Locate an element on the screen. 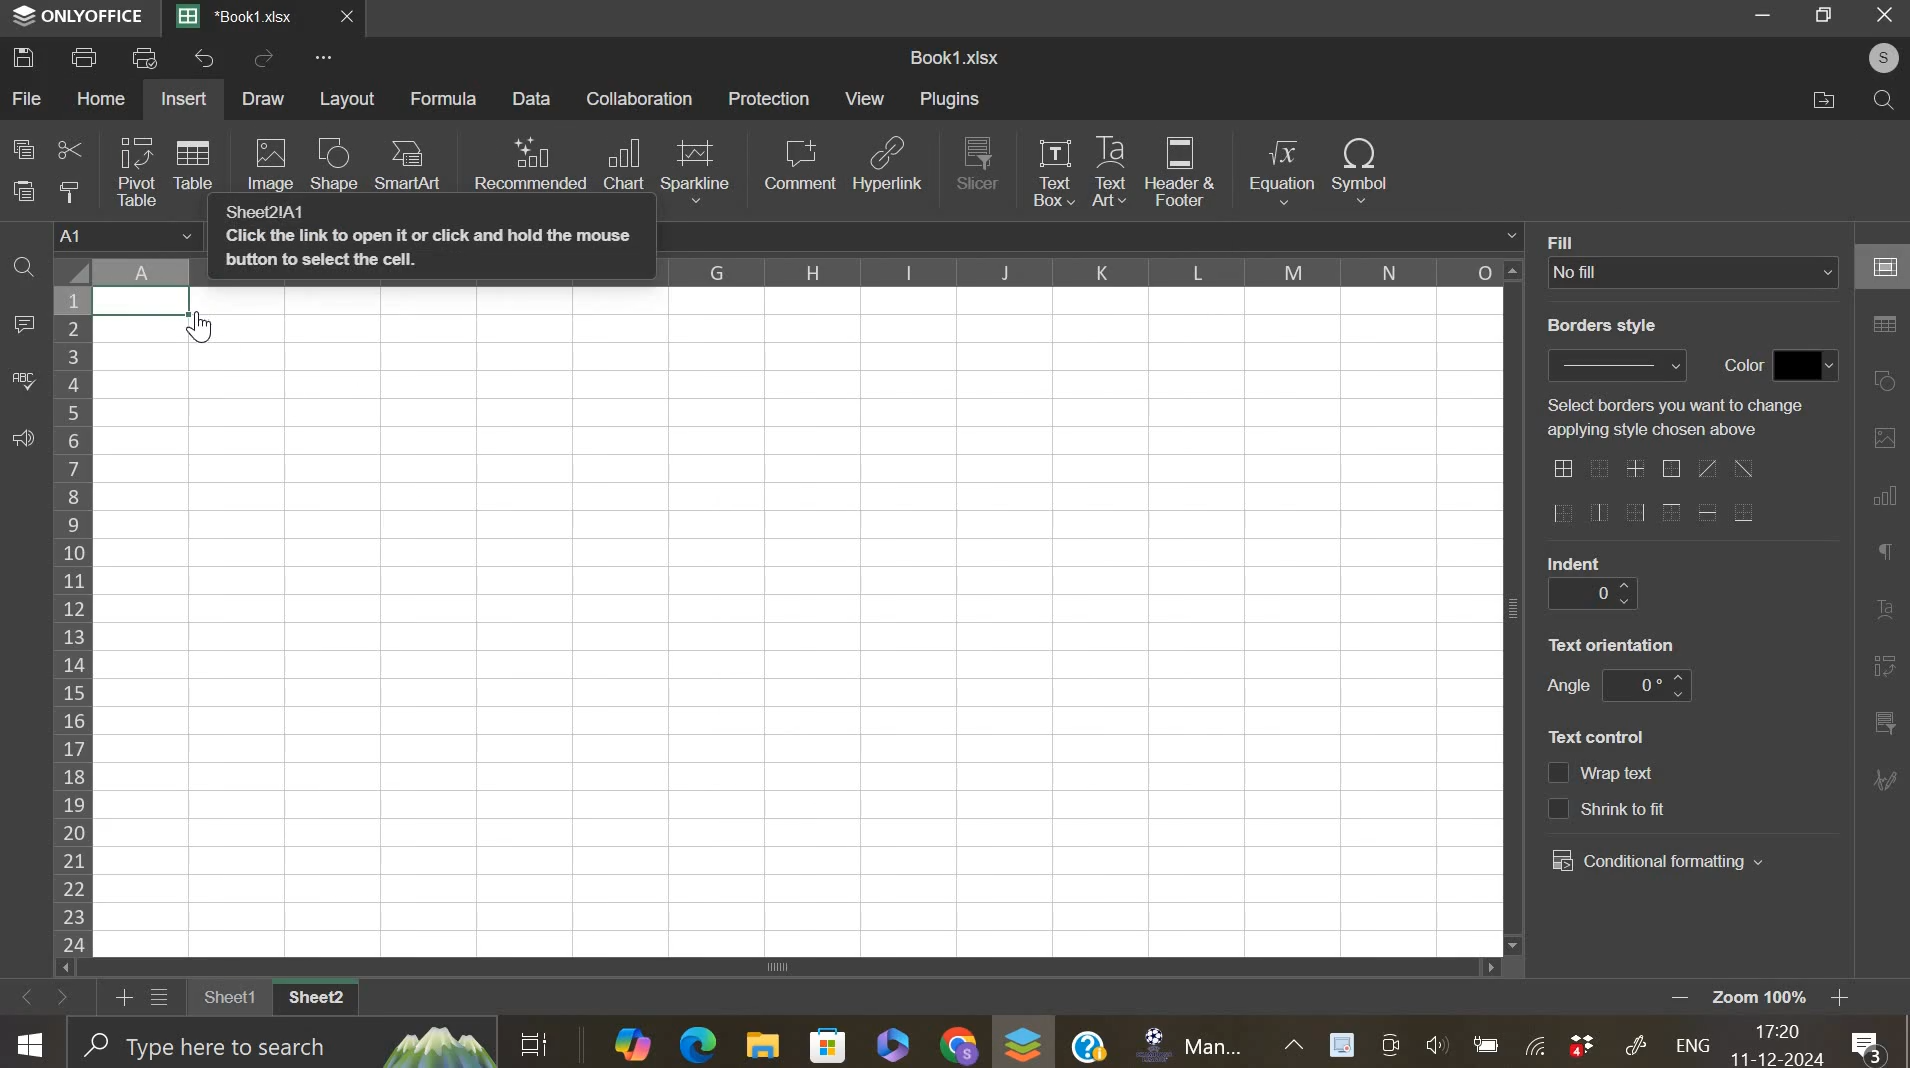 The height and width of the screenshot is (1068, 1910). find is located at coordinates (23, 270).